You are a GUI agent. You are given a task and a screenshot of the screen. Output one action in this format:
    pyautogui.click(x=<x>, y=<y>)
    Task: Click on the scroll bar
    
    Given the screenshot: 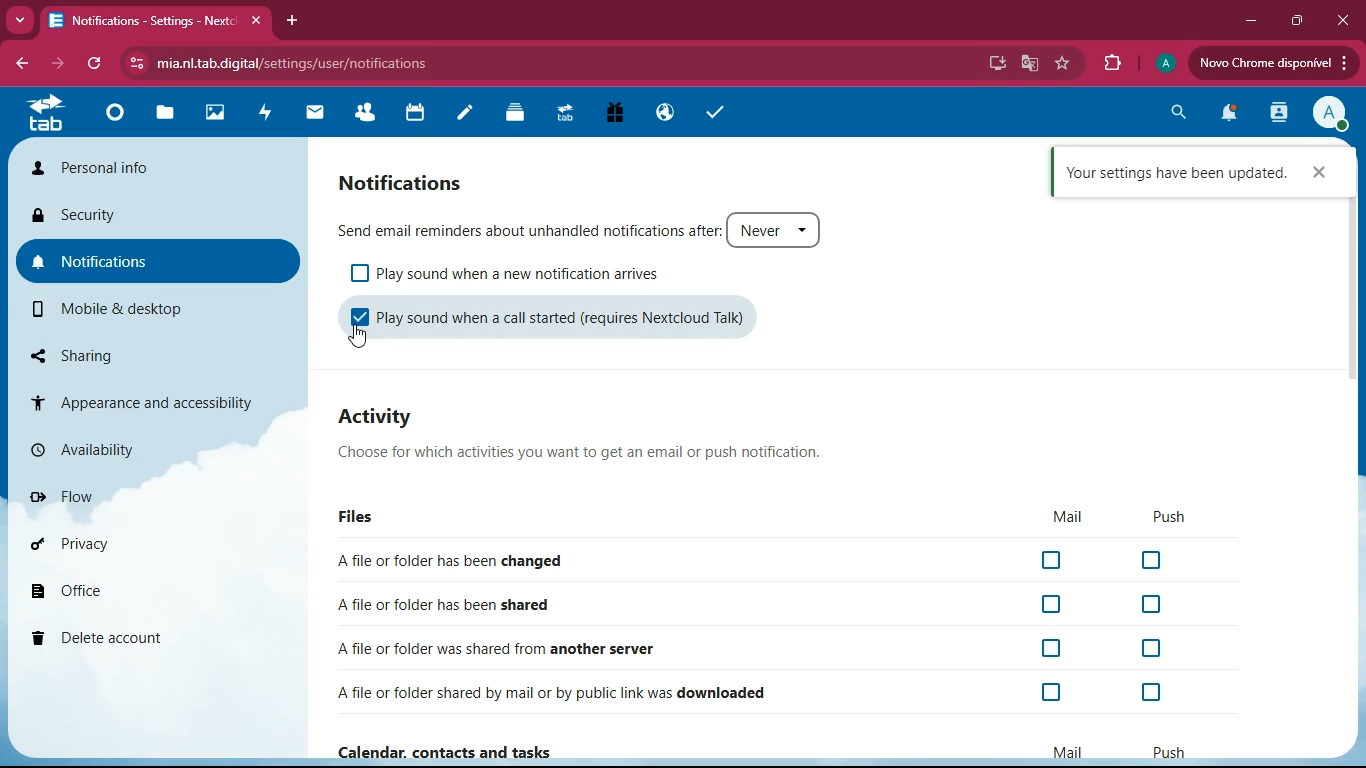 What is the action you would take?
    pyautogui.click(x=1353, y=253)
    